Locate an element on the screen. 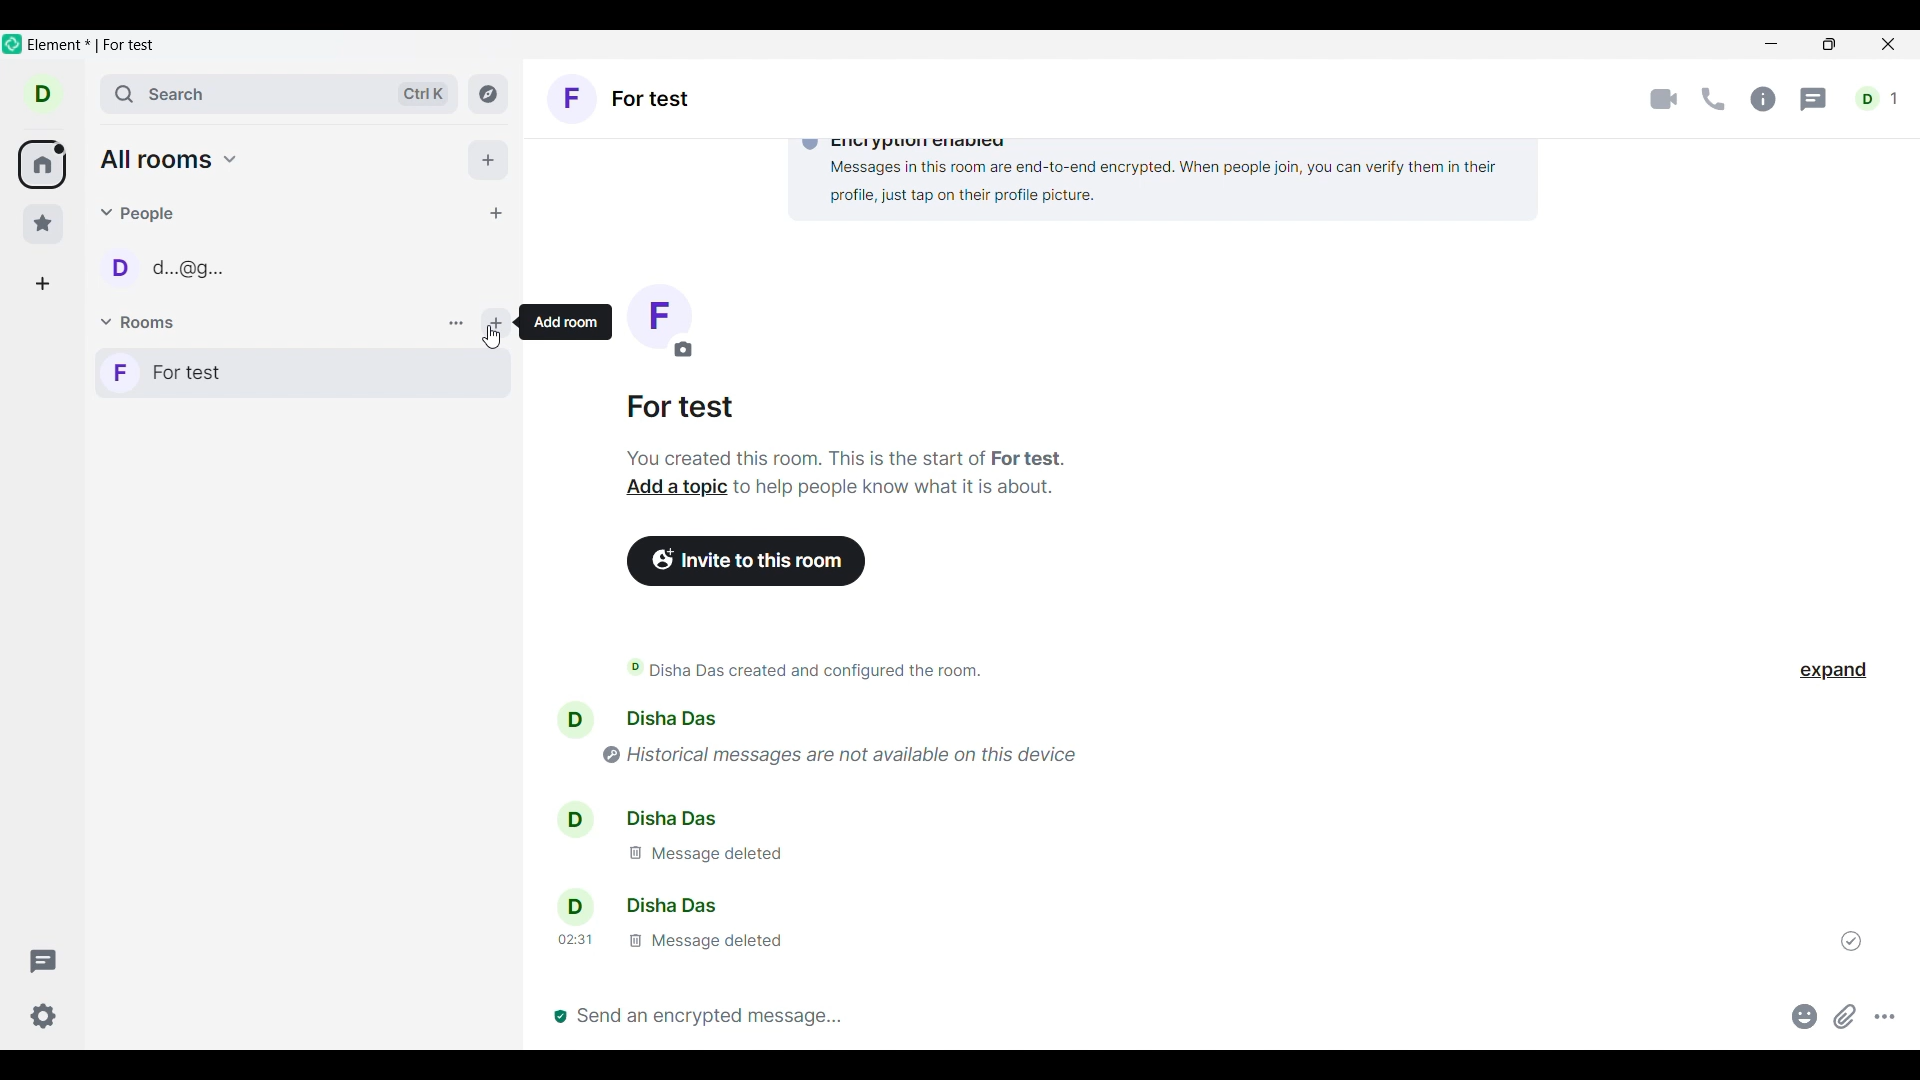  selection cursor is located at coordinates (494, 342).